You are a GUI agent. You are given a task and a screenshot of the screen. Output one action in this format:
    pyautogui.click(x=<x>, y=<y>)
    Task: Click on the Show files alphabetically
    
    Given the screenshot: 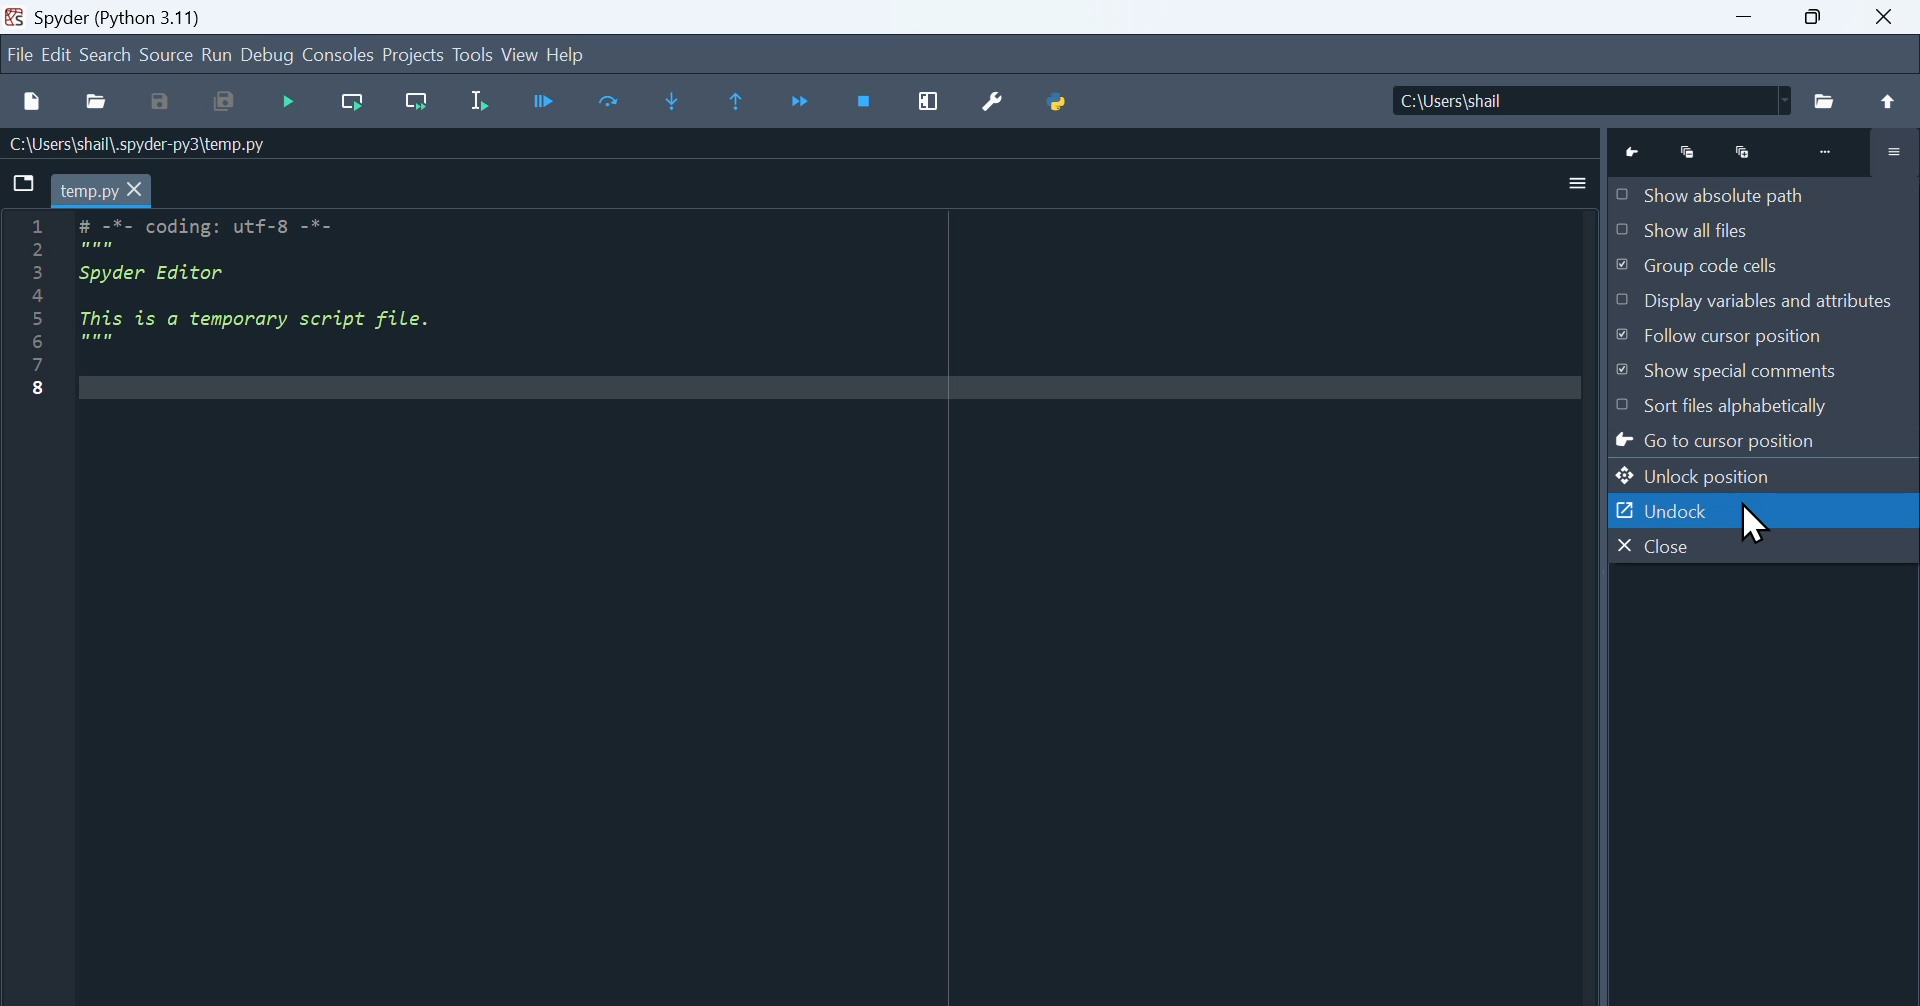 What is the action you would take?
    pyautogui.click(x=1764, y=405)
    